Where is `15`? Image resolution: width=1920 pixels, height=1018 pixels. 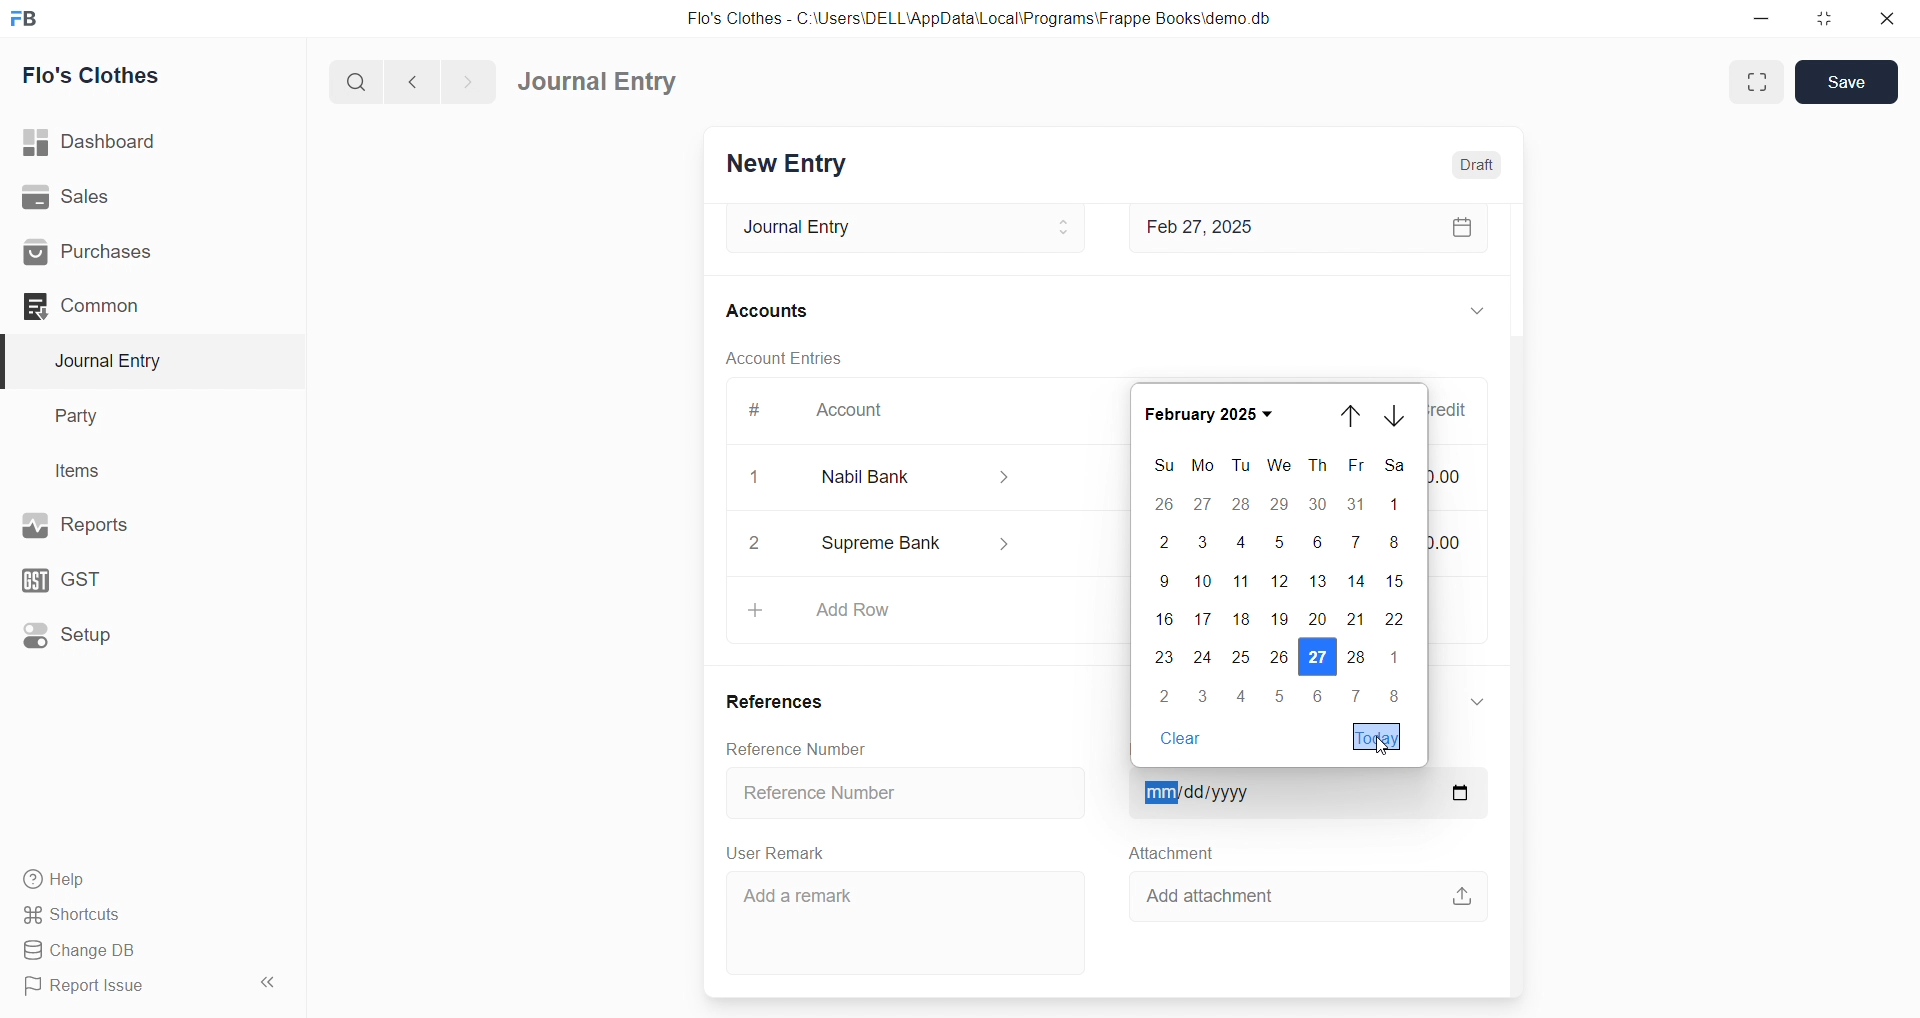
15 is located at coordinates (1393, 583).